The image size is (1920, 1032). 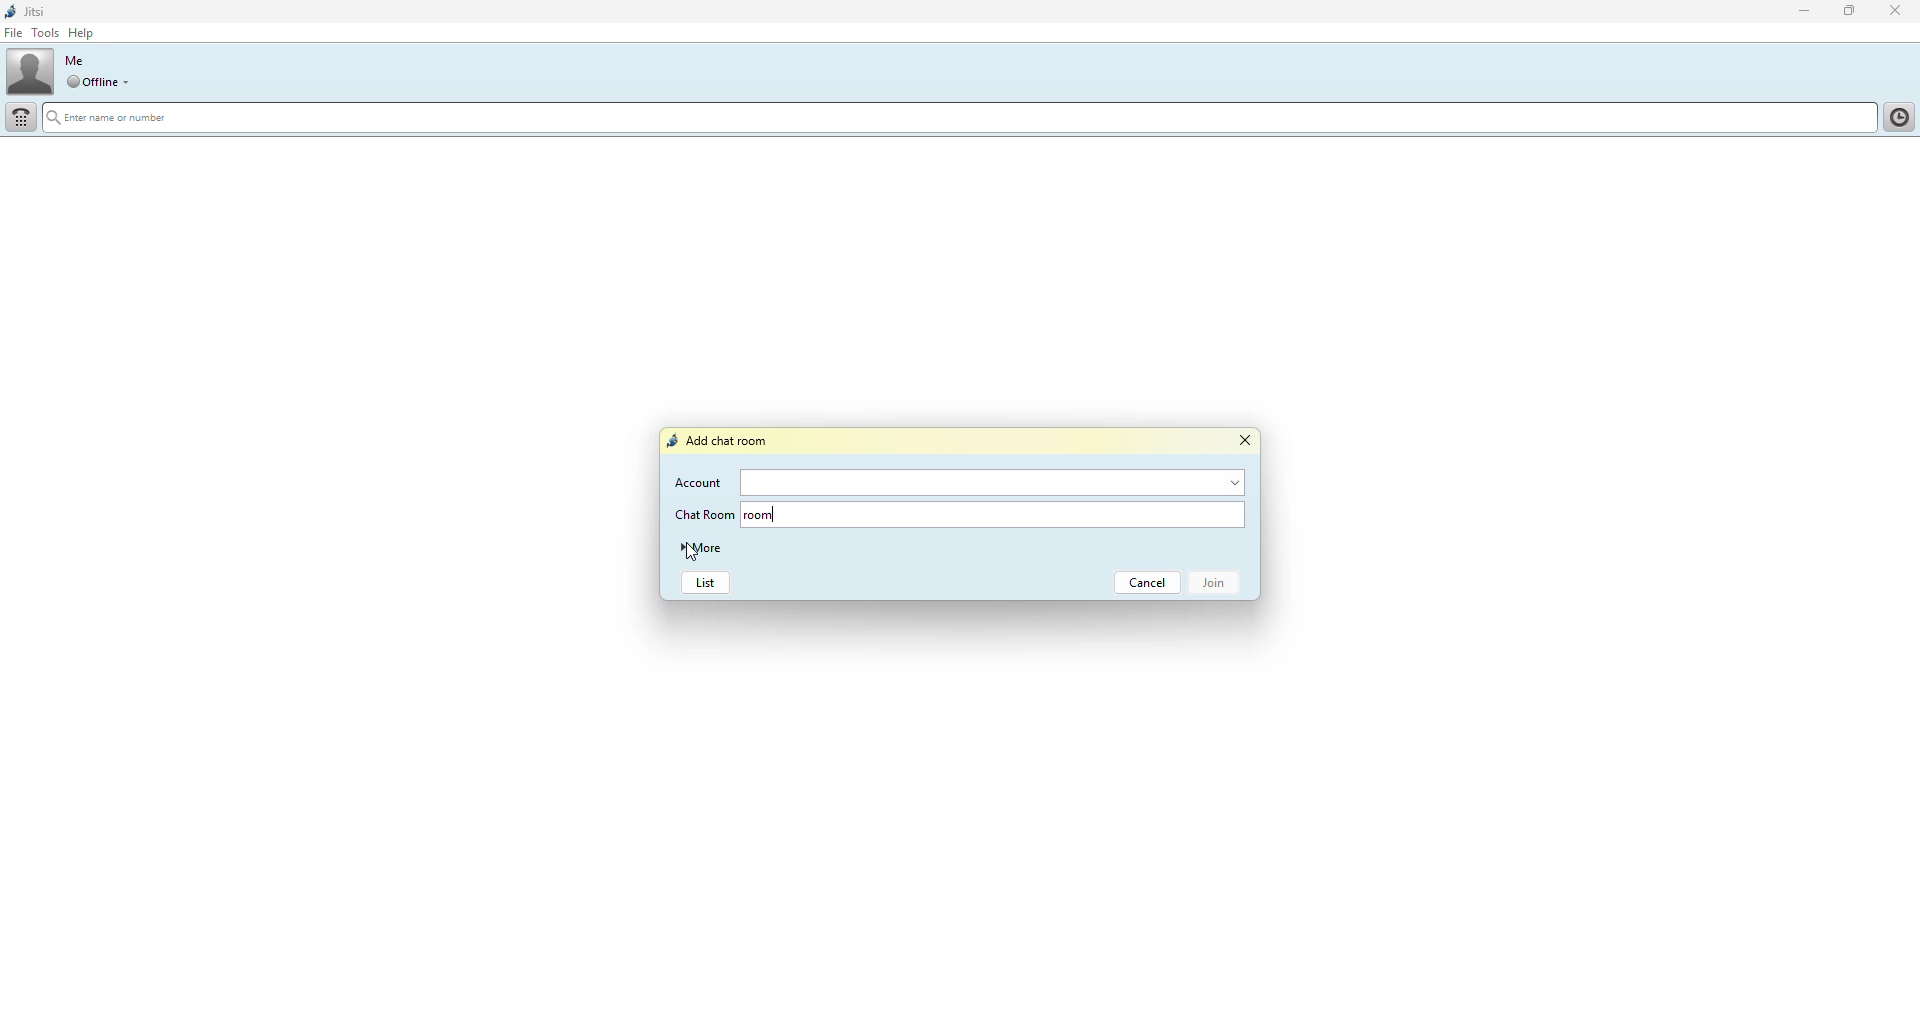 I want to click on close, so click(x=1249, y=441).